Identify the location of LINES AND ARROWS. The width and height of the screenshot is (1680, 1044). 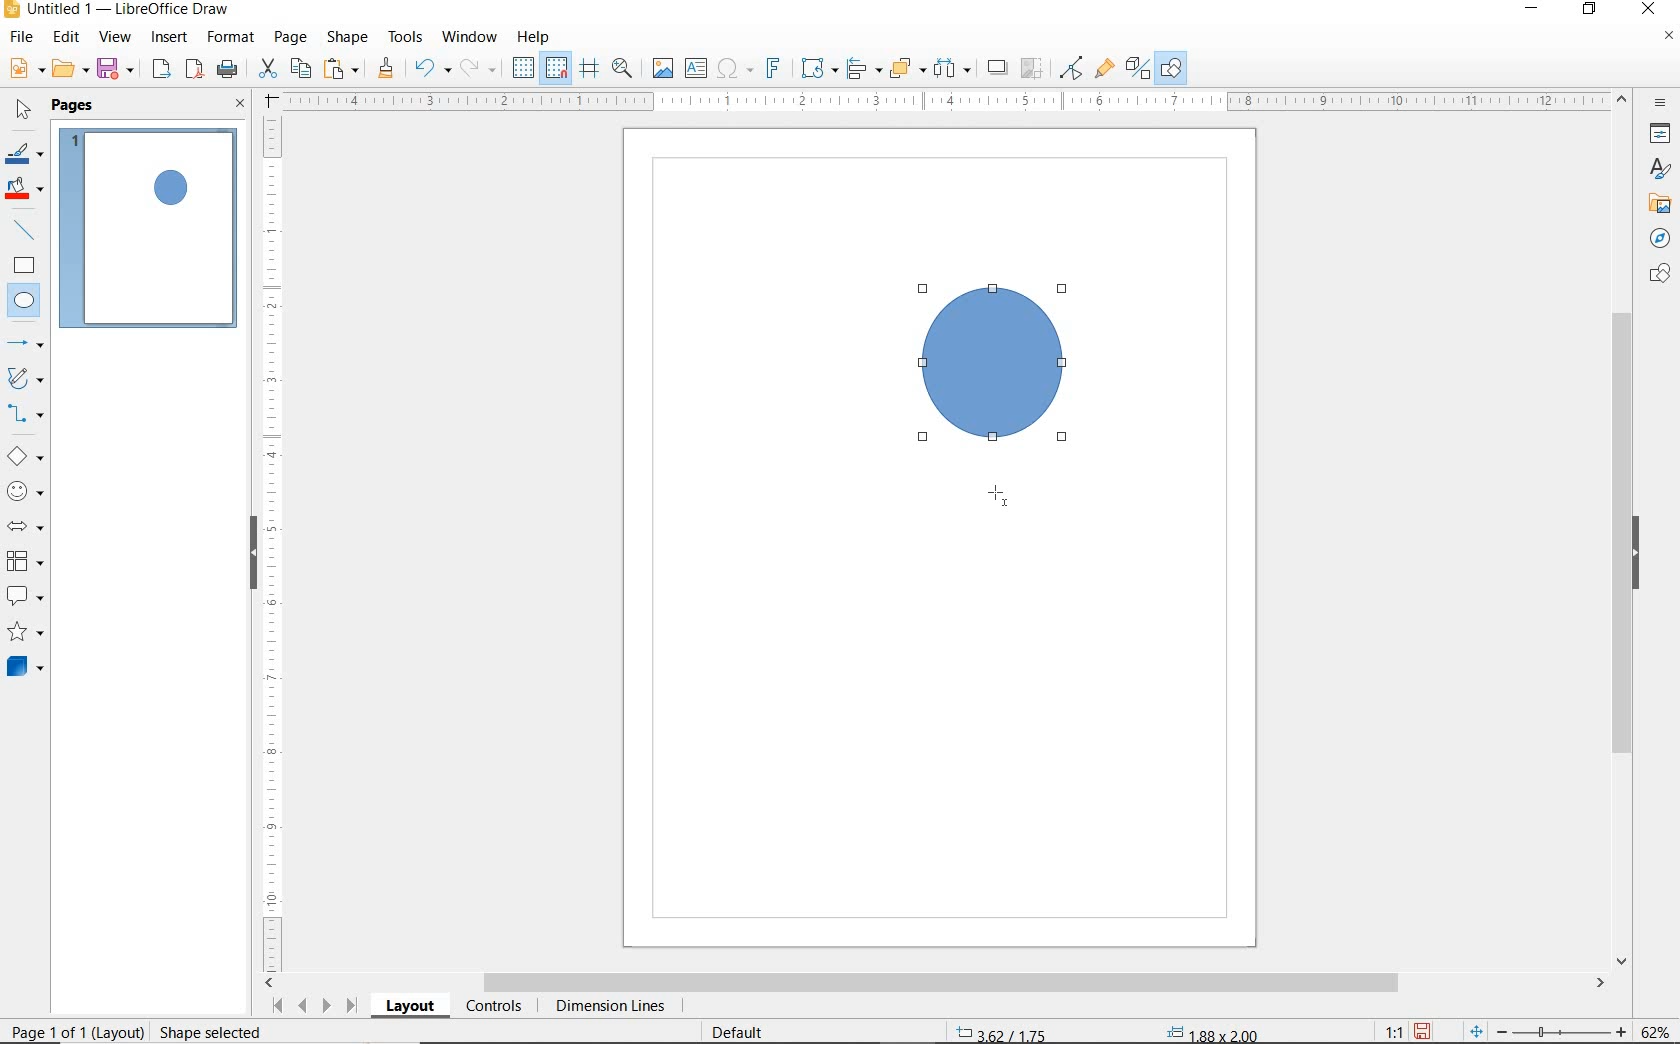
(27, 345).